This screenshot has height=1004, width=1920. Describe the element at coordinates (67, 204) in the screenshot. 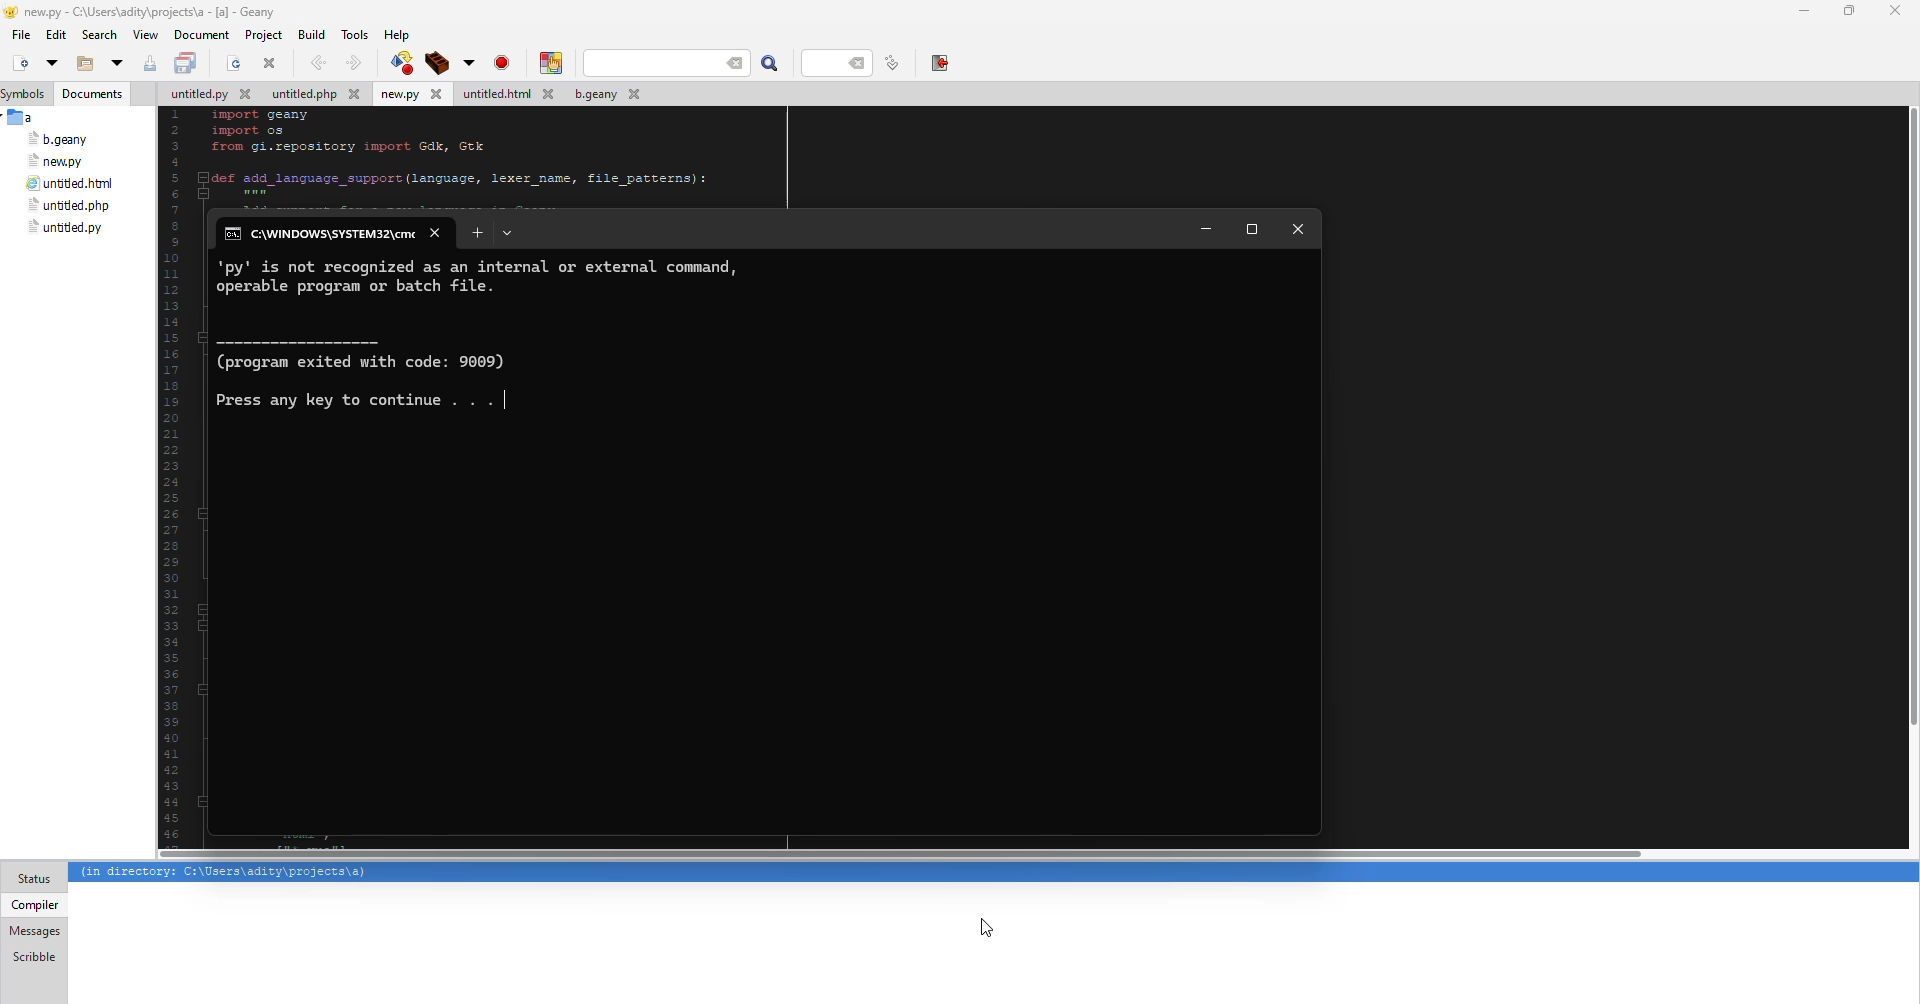

I see `file` at that location.